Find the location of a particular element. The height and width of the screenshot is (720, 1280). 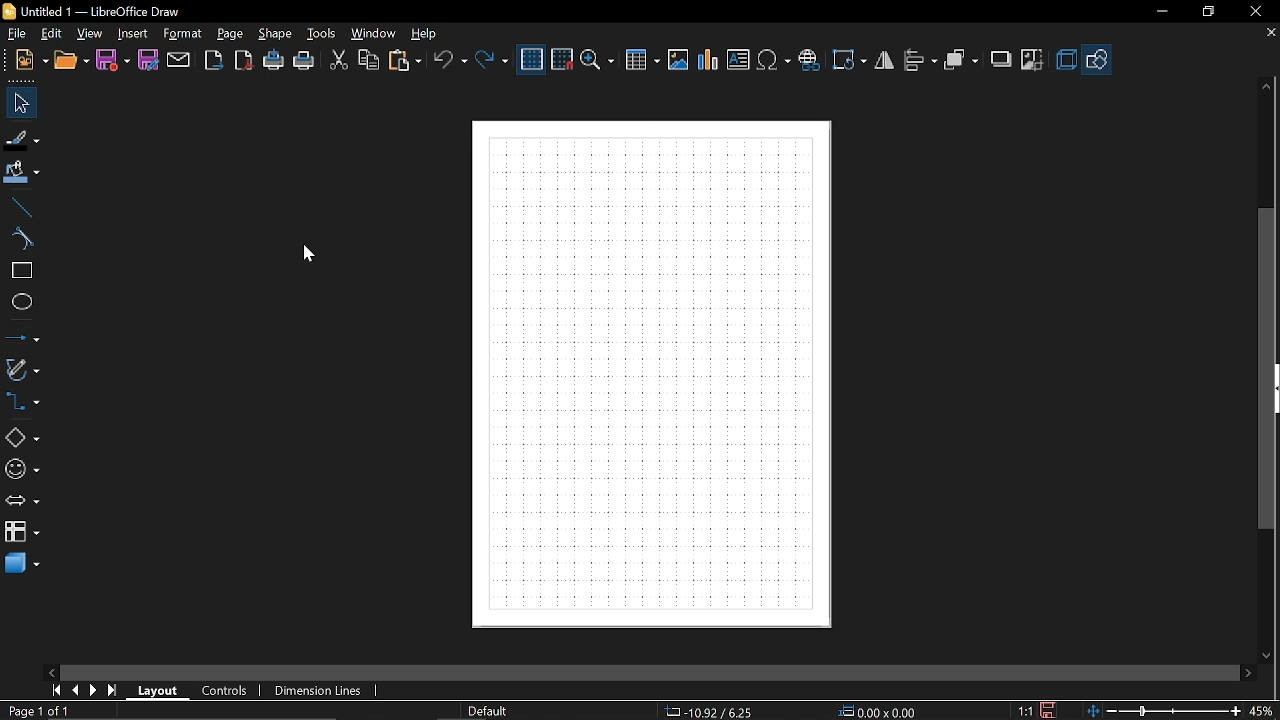

go to first page is located at coordinates (56, 691).